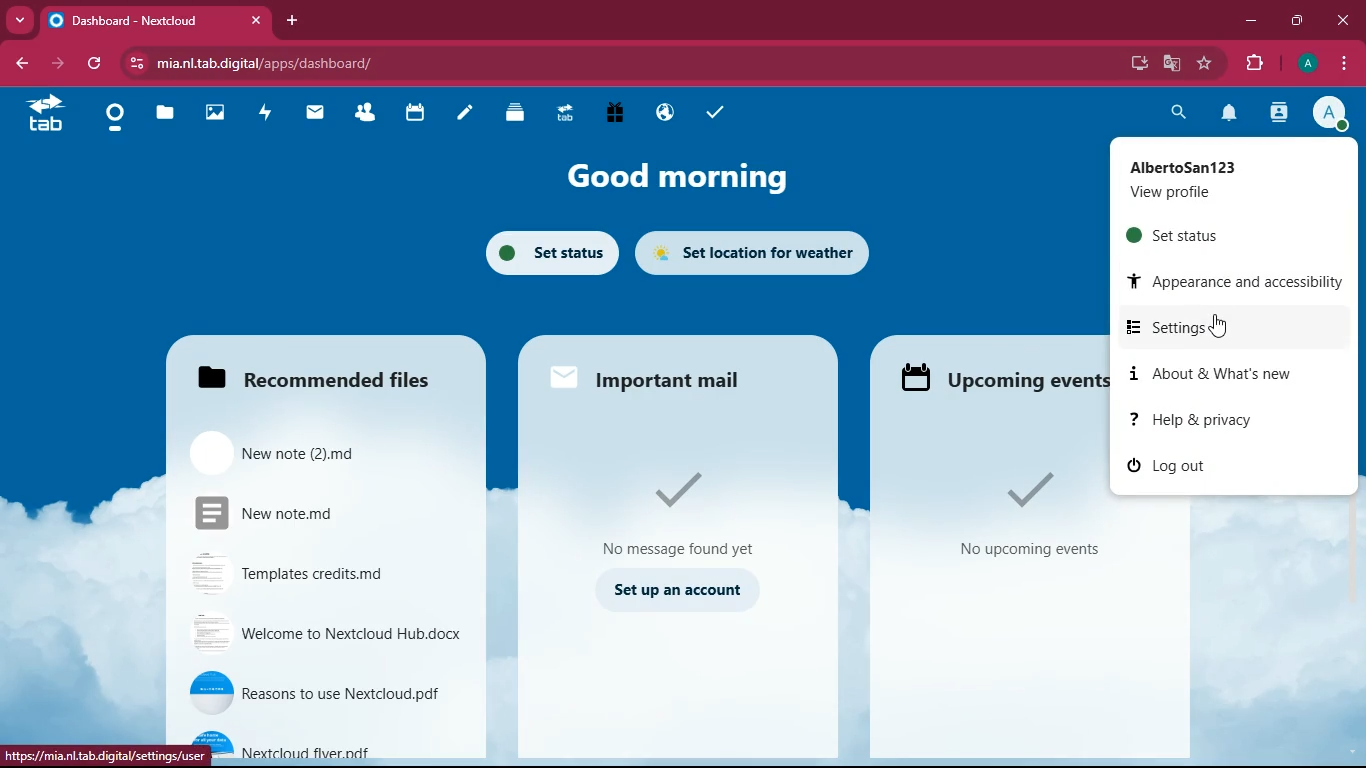 Image resolution: width=1366 pixels, height=768 pixels. I want to click on tab, so click(564, 112).